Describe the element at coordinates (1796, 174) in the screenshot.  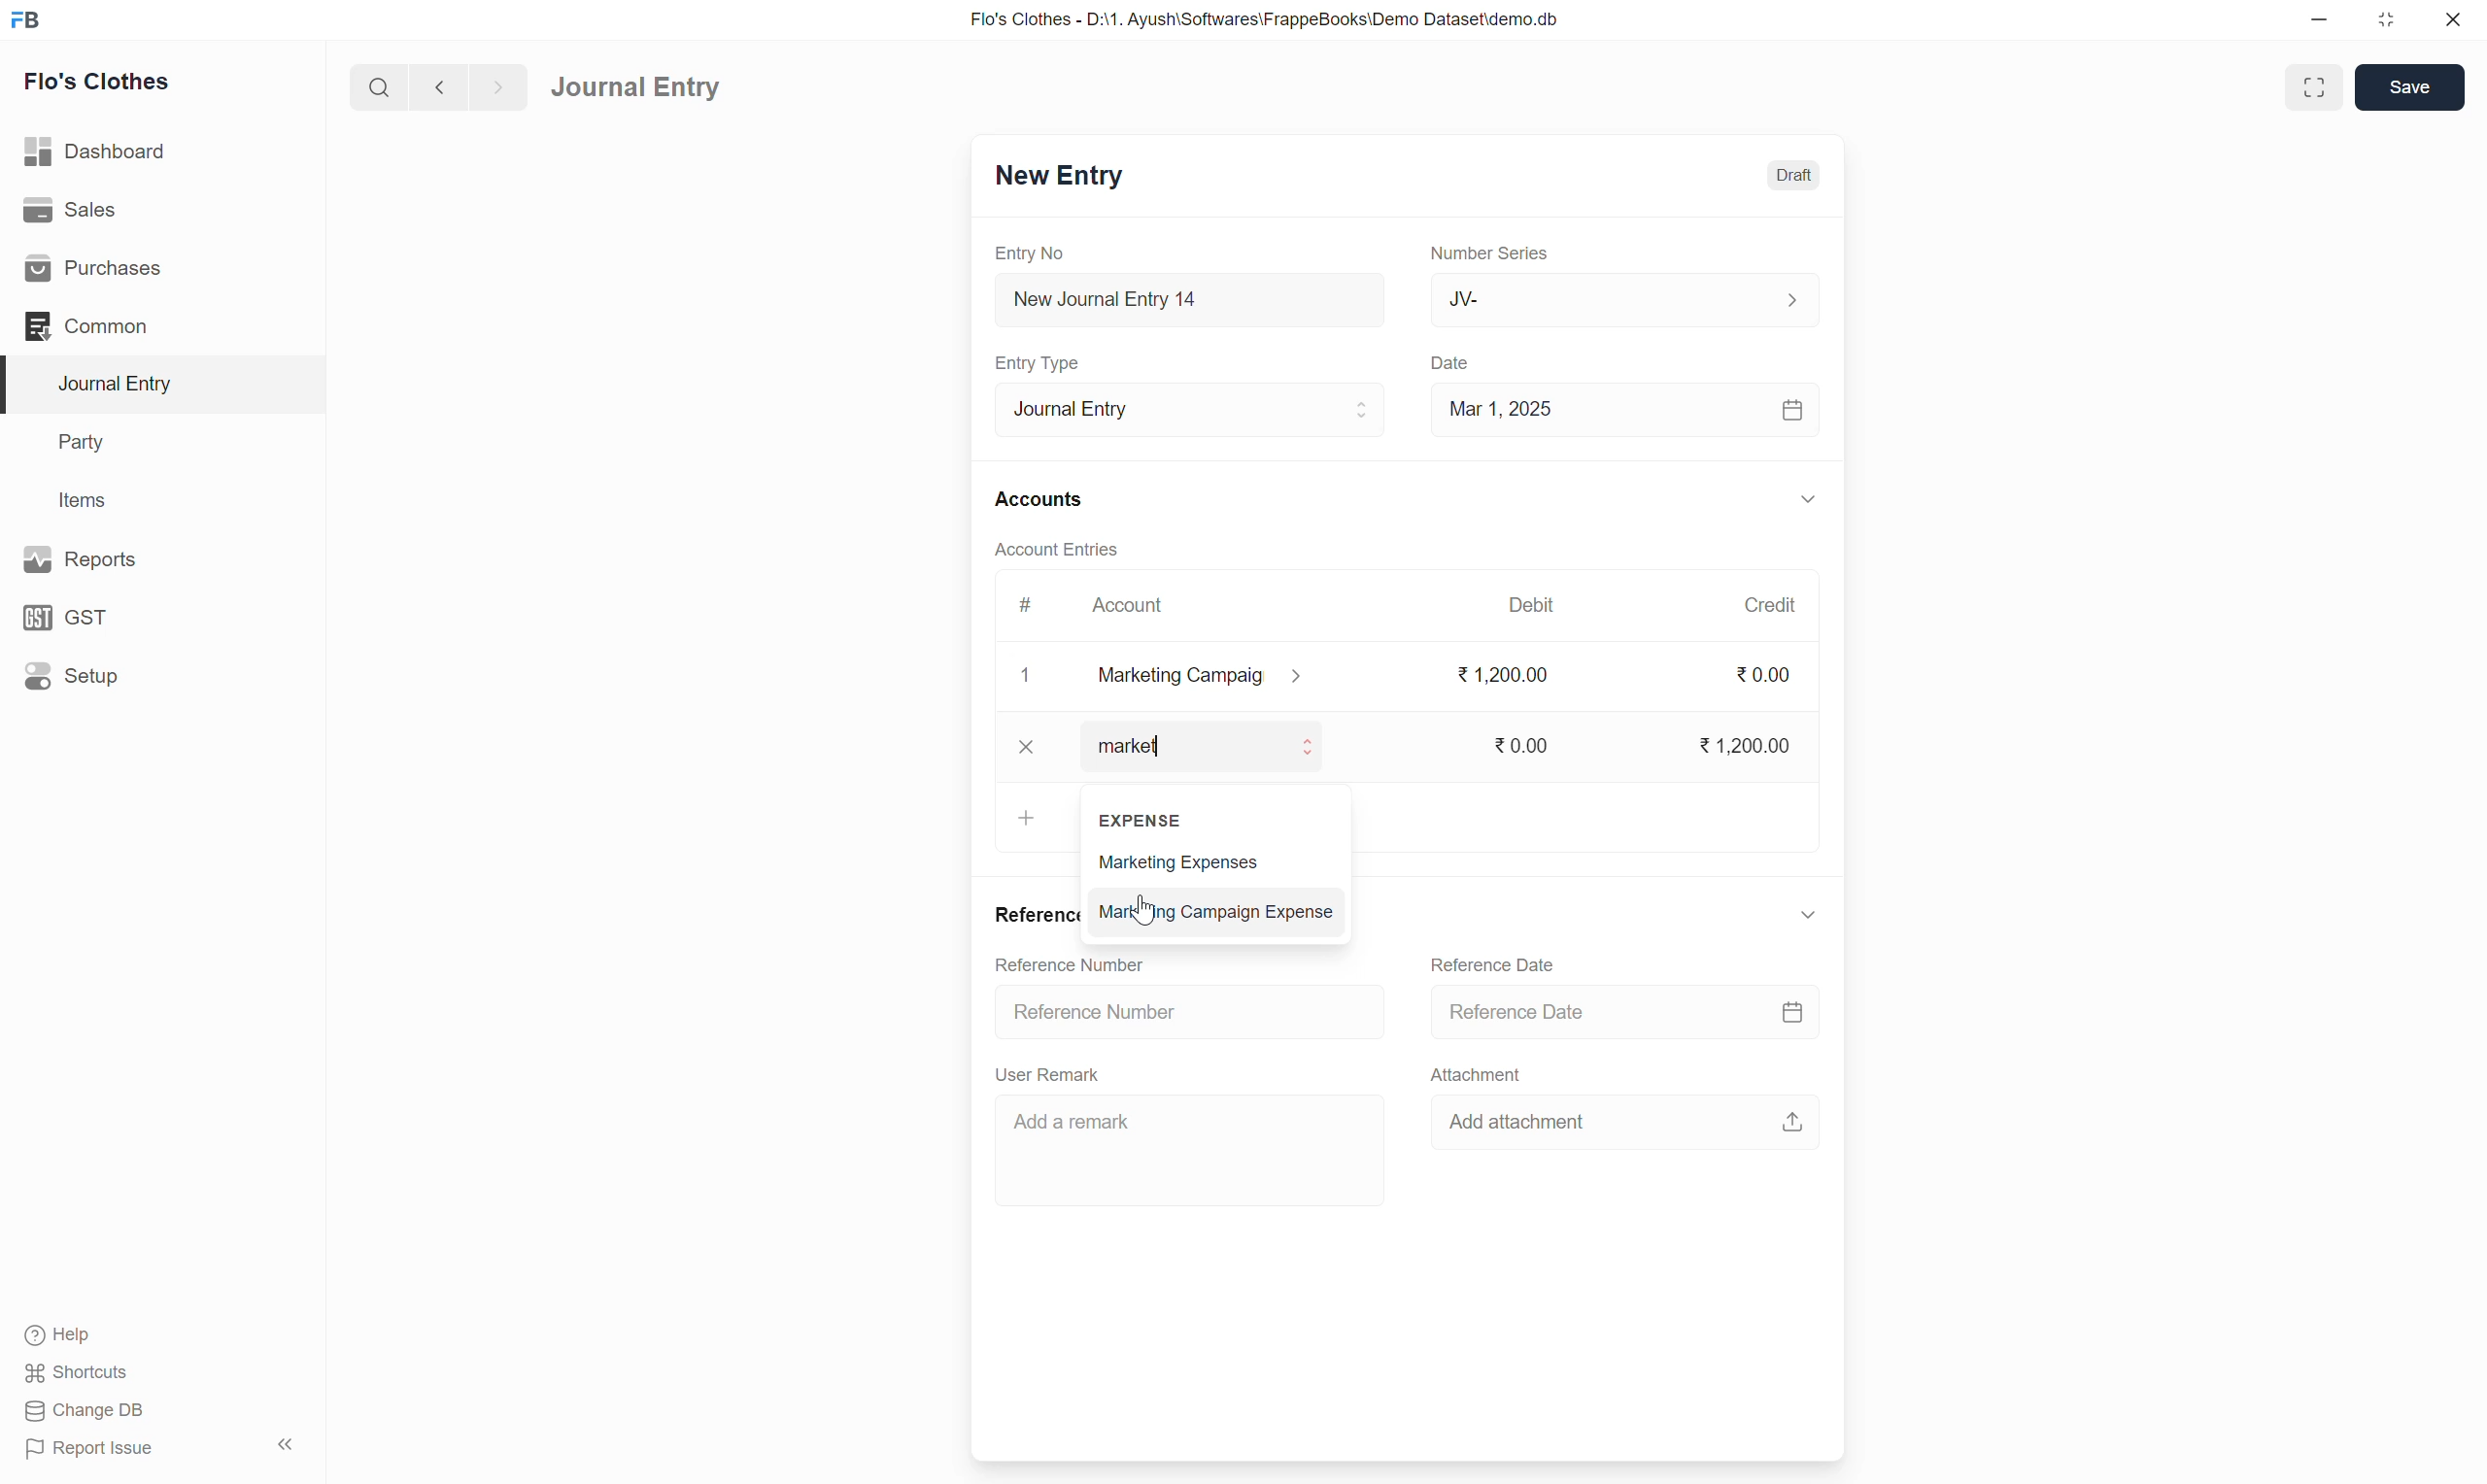
I see `Draft` at that location.